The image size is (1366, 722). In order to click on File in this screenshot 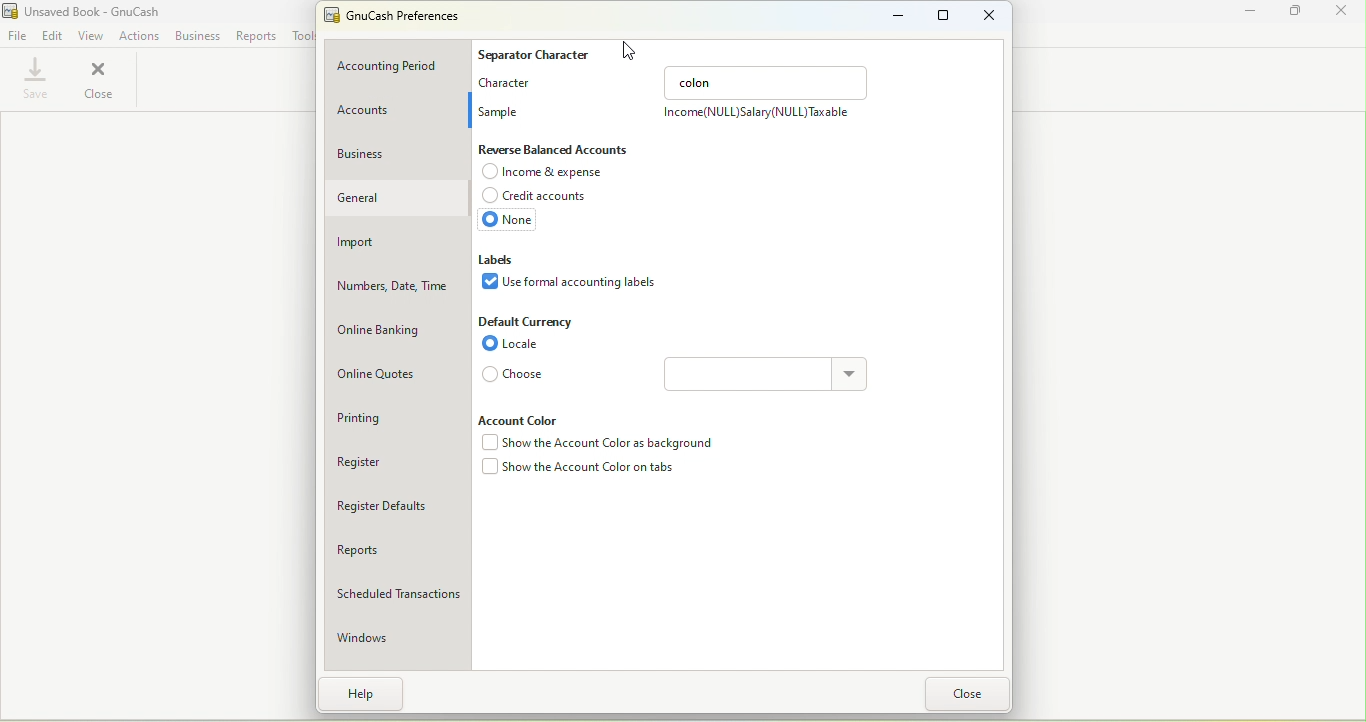, I will do `click(19, 34)`.